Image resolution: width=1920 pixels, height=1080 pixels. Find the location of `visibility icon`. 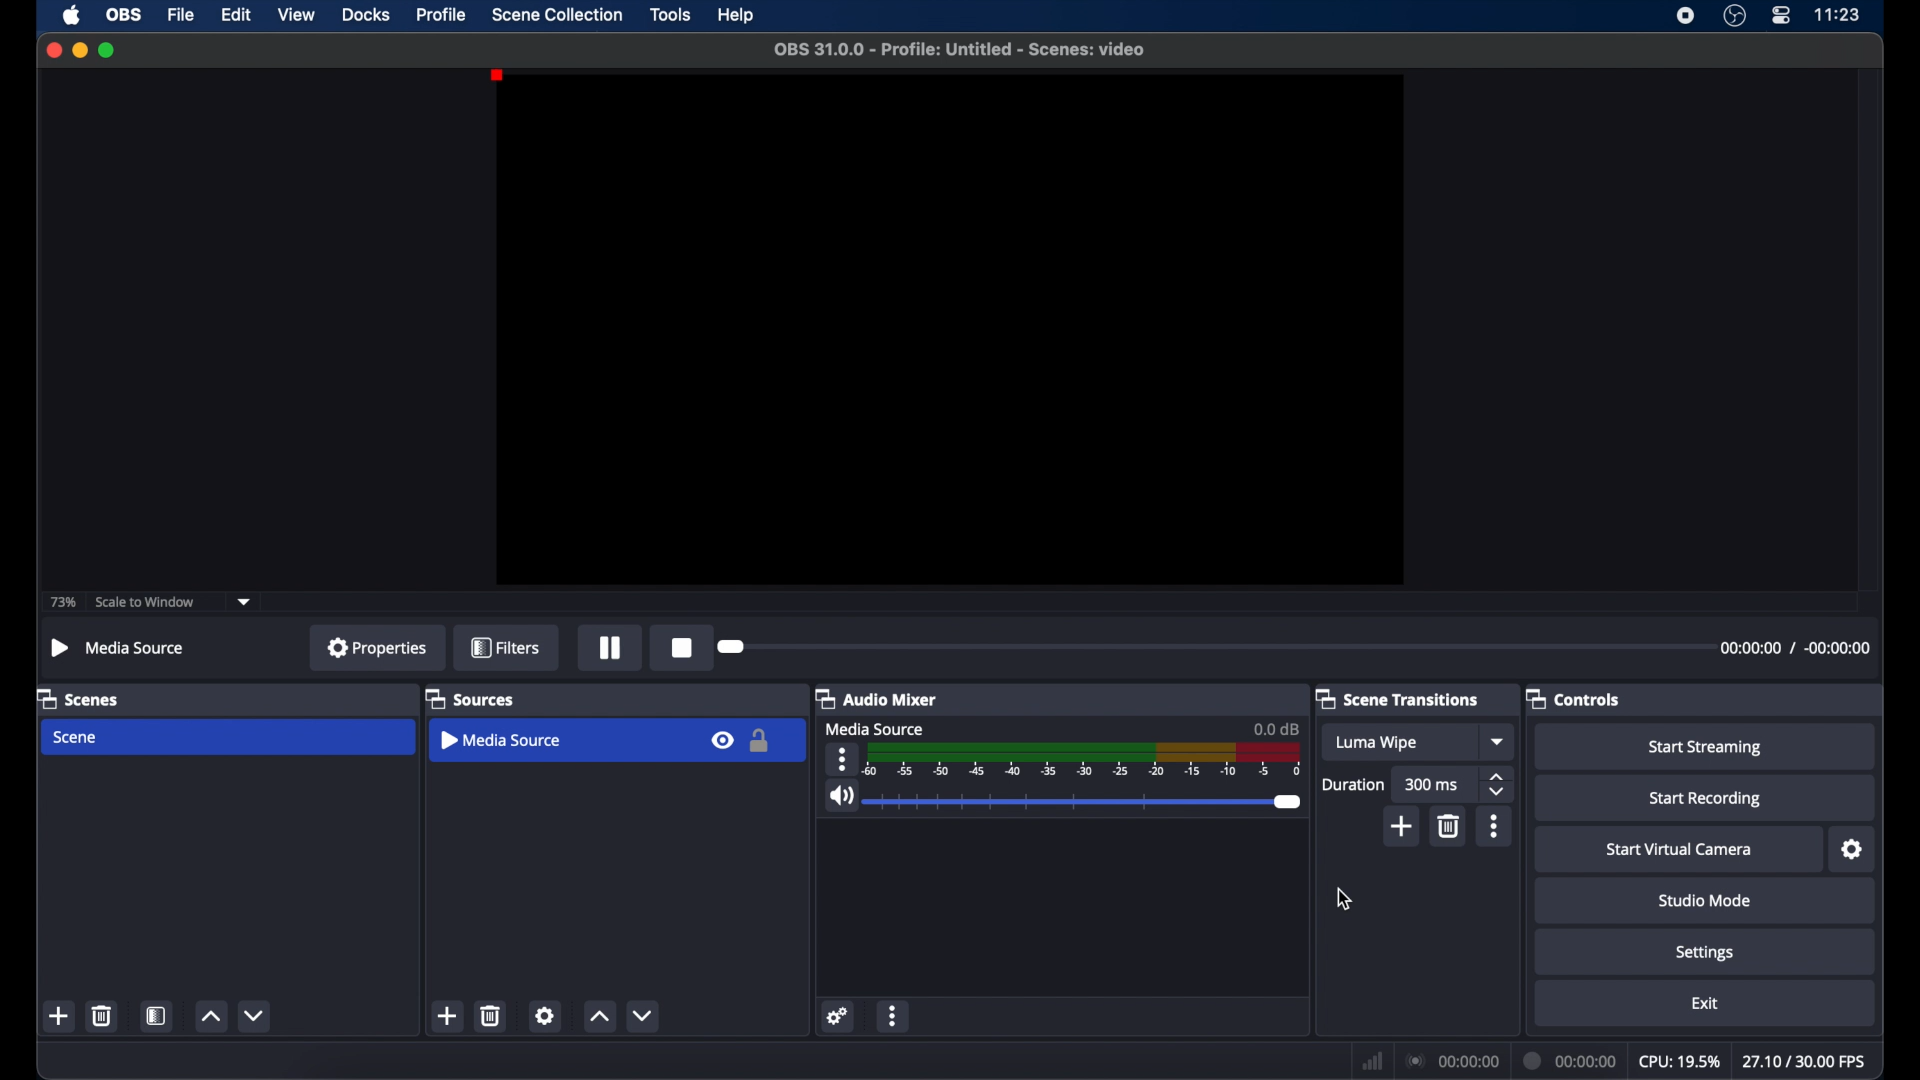

visibility icon is located at coordinates (720, 741).